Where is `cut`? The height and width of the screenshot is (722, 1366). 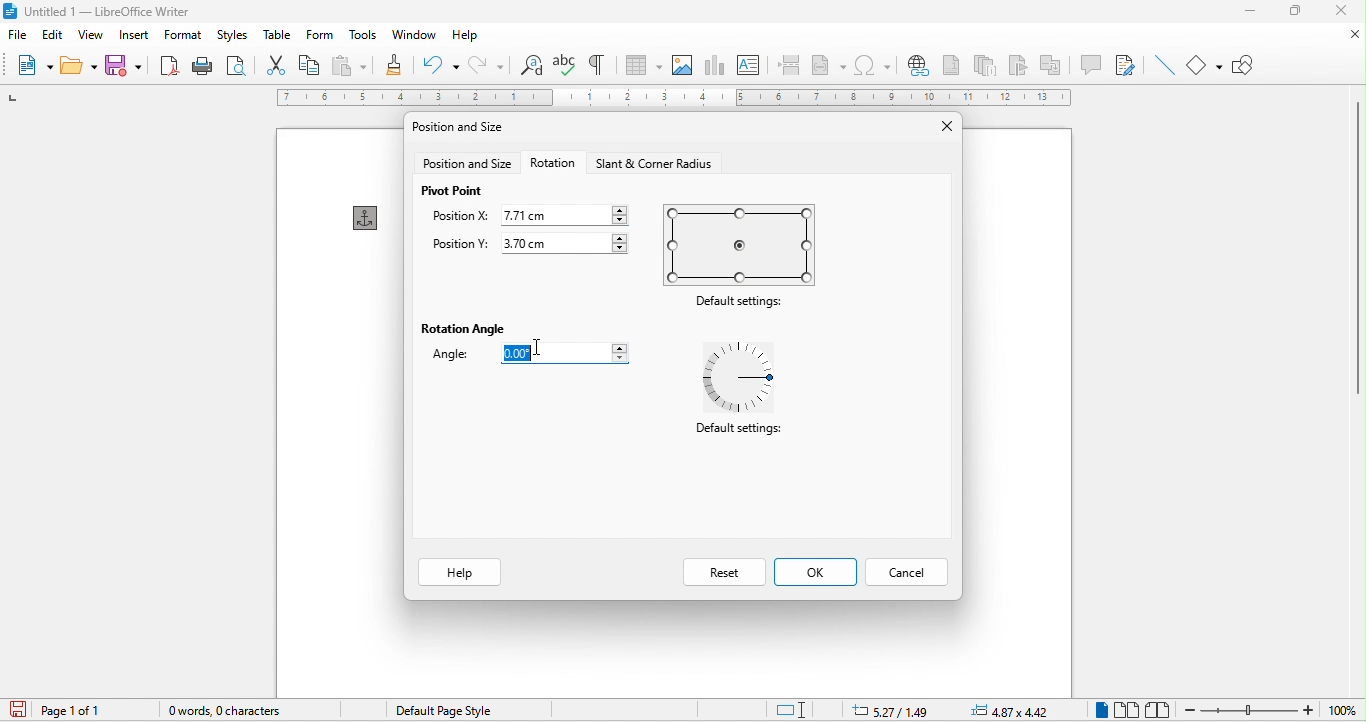
cut is located at coordinates (278, 66).